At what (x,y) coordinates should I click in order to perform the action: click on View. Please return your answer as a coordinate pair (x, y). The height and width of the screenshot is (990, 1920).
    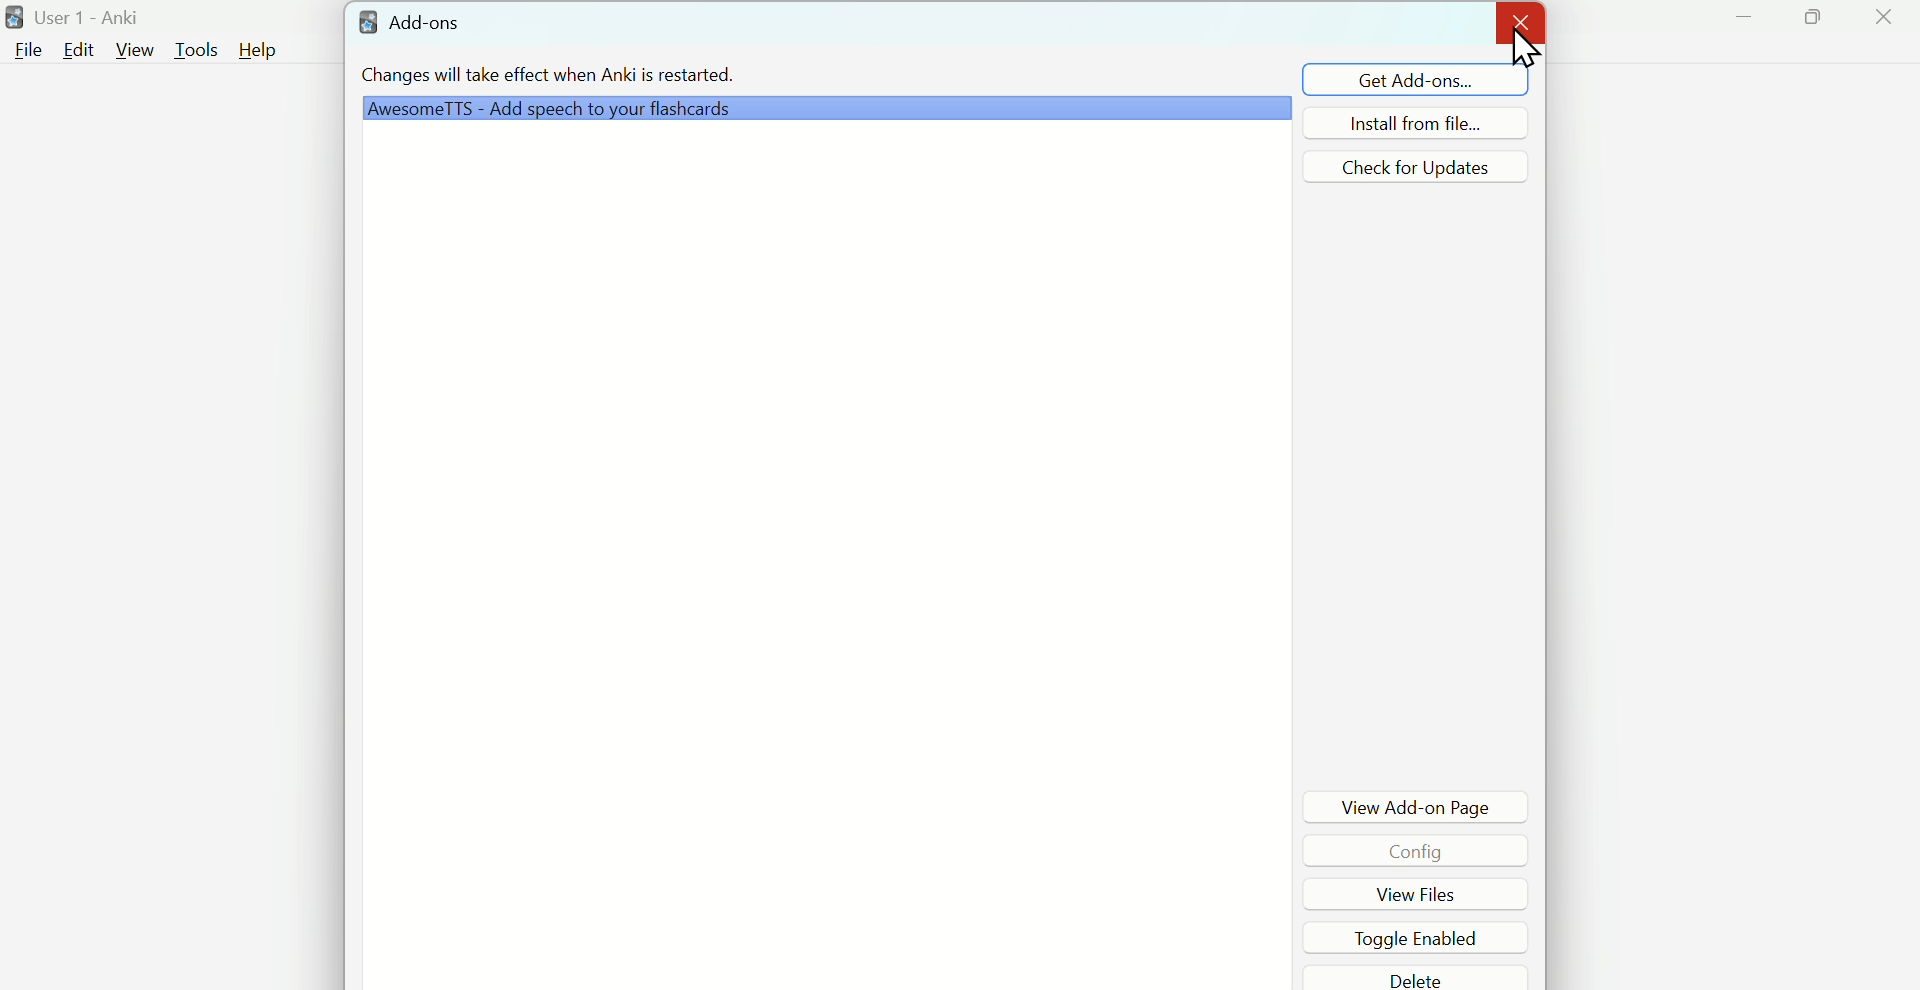
    Looking at the image, I should click on (133, 54).